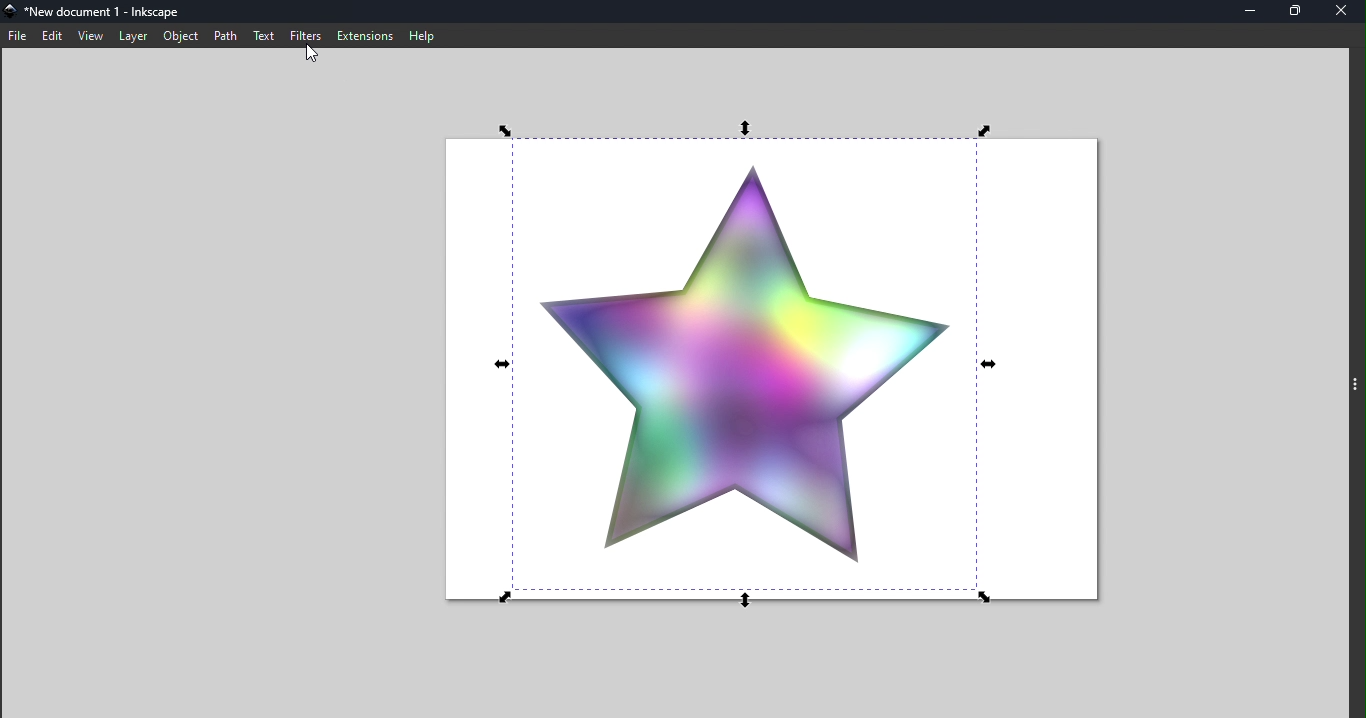 Image resolution: width=1366 pixels, height=718 pixels. I want to click on Maximize, so click(1293, 12).